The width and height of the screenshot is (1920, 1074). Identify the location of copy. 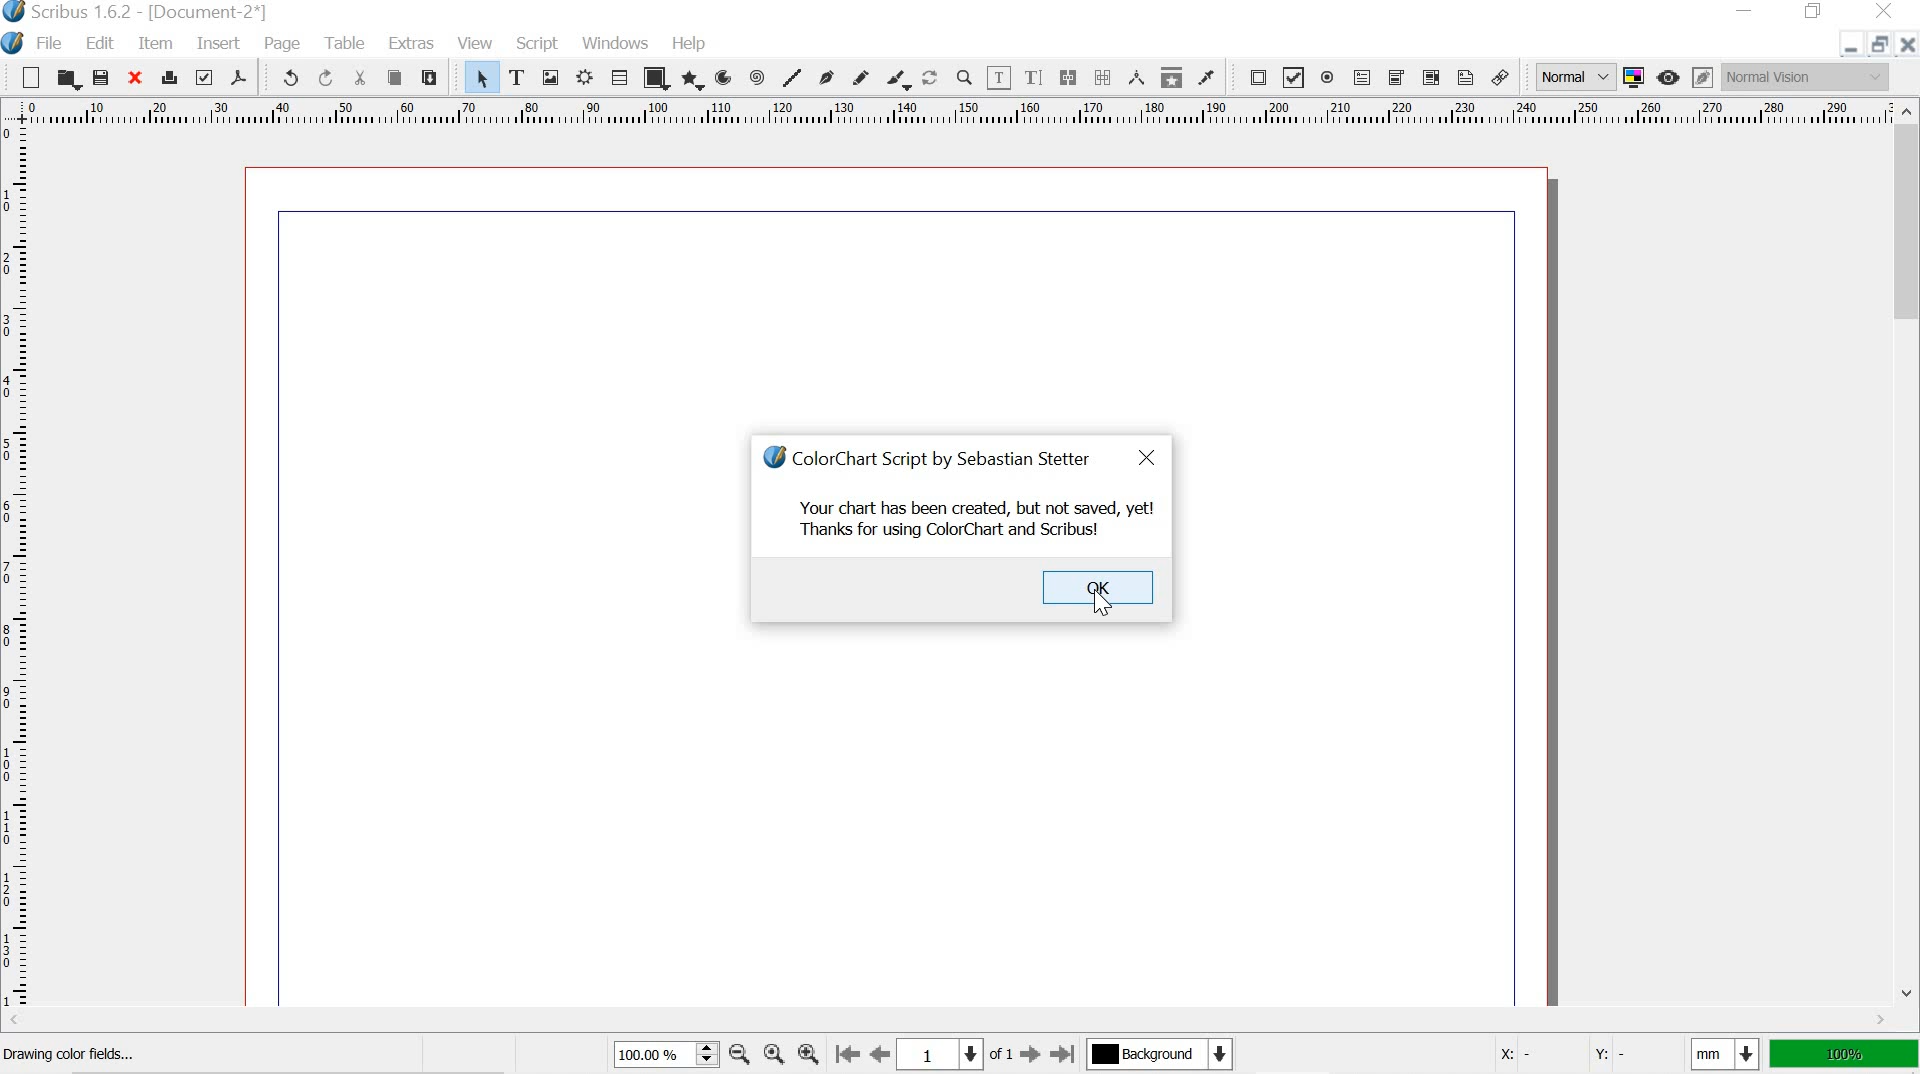
(394, 78).